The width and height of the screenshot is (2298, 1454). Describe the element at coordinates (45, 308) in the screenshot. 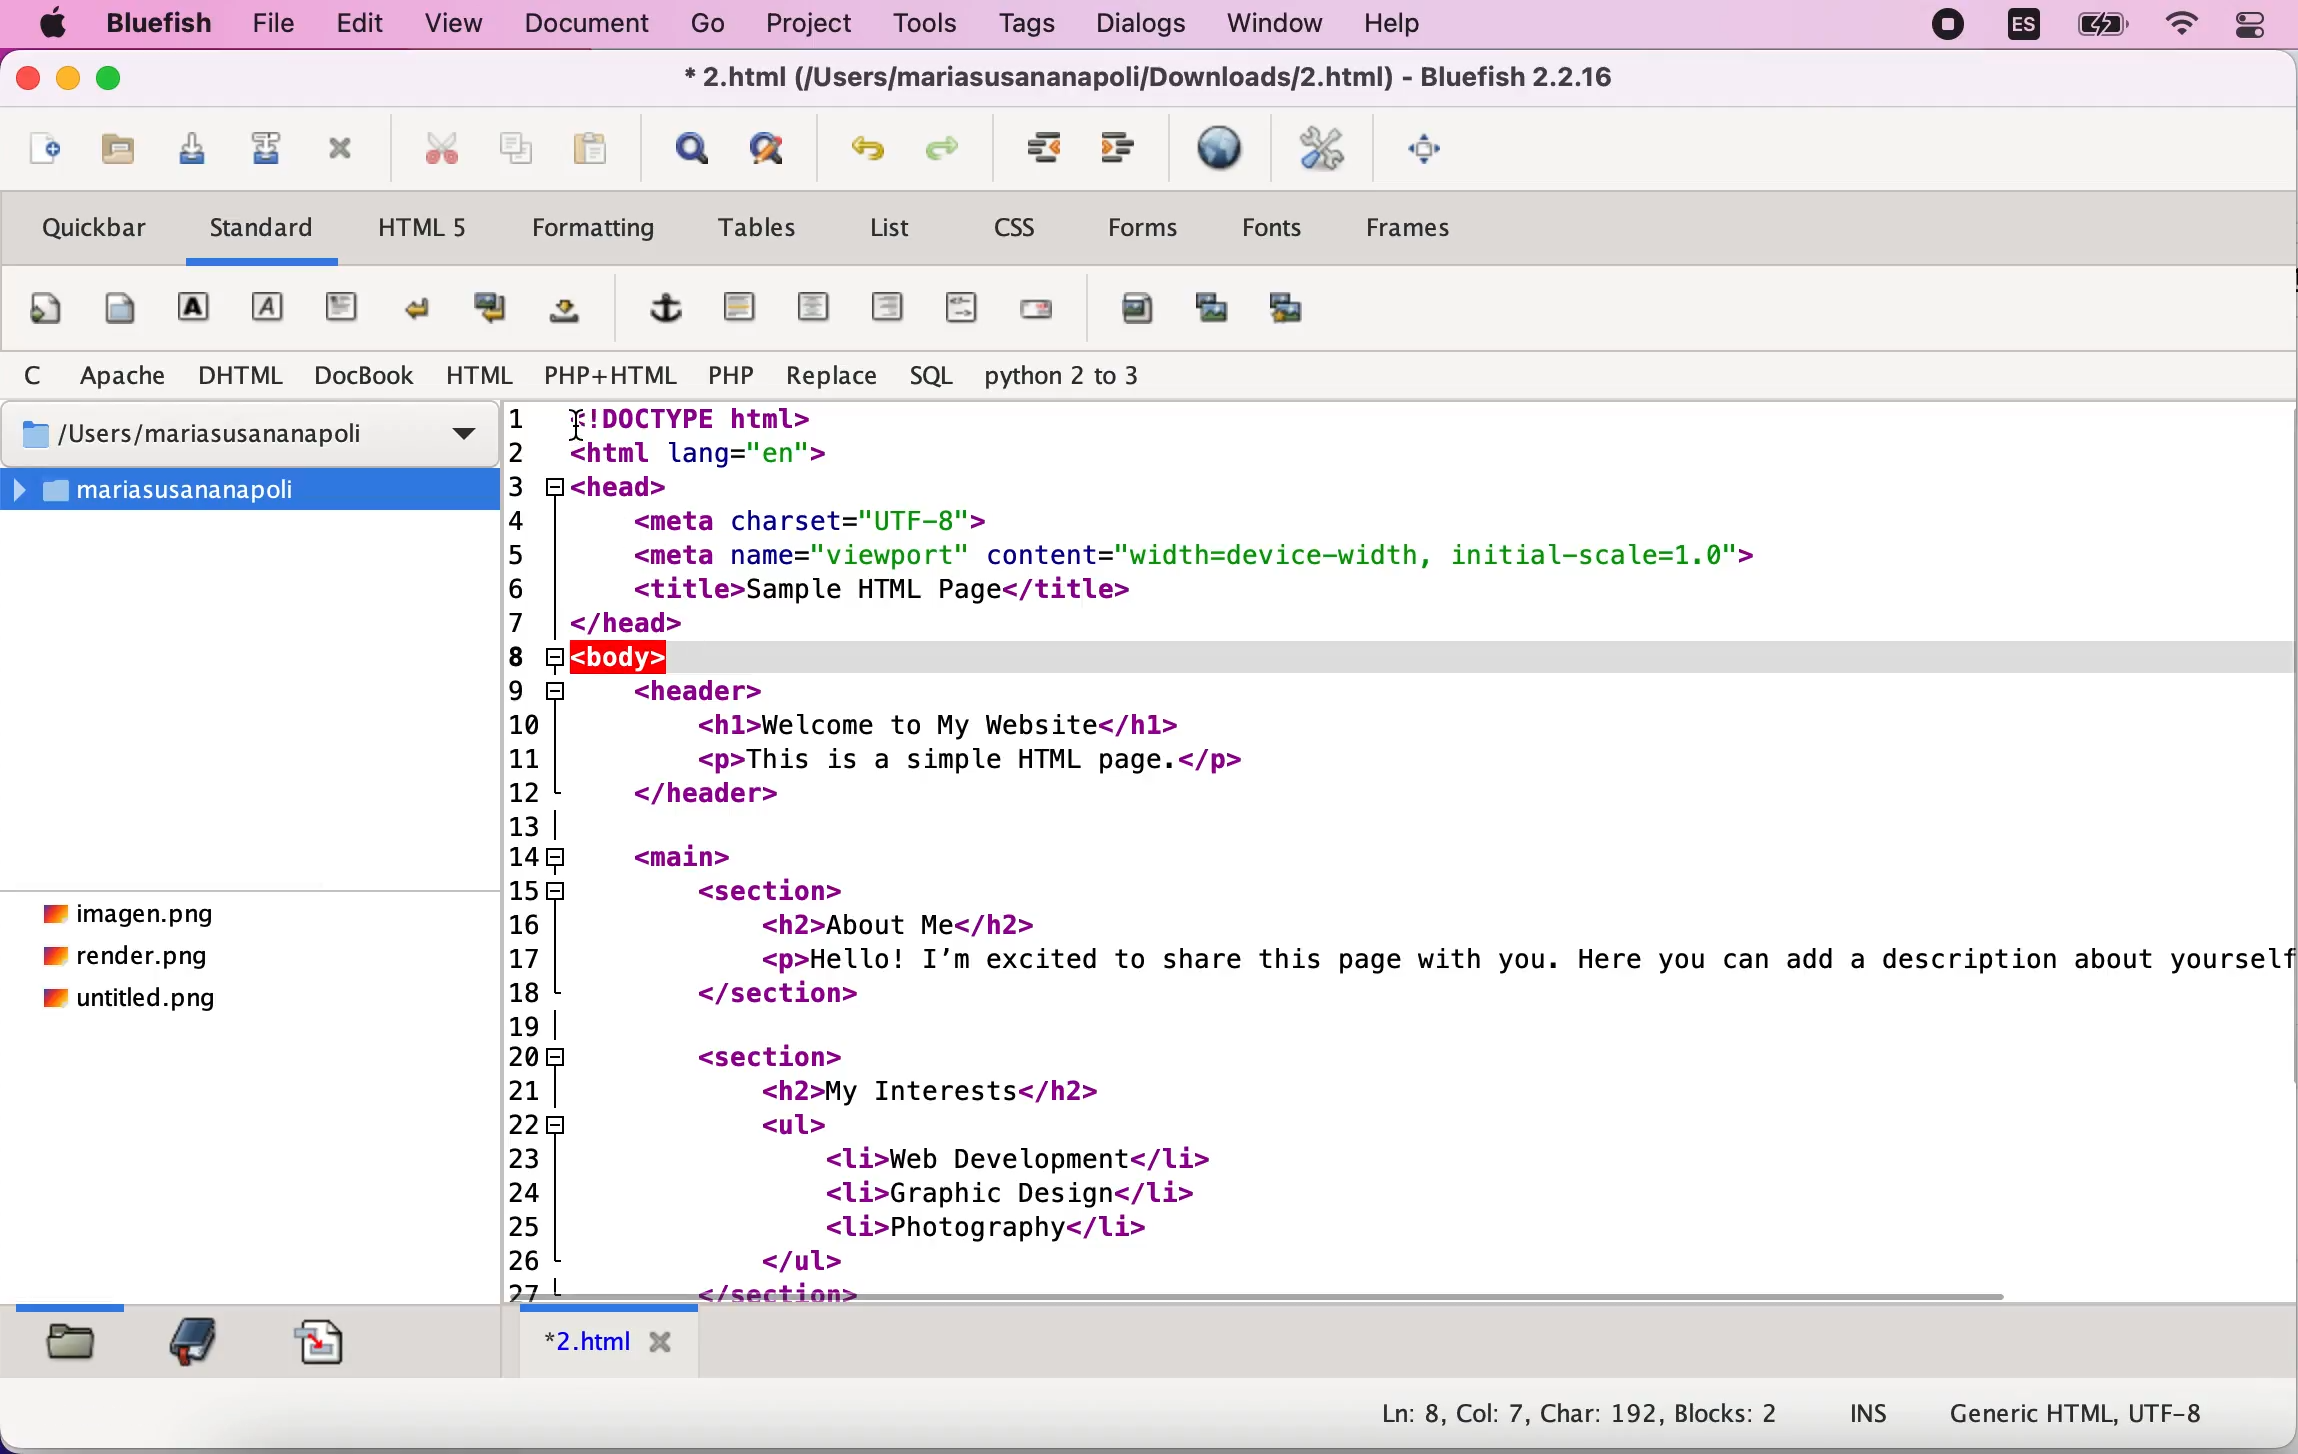

I see `quickstart` at that location.